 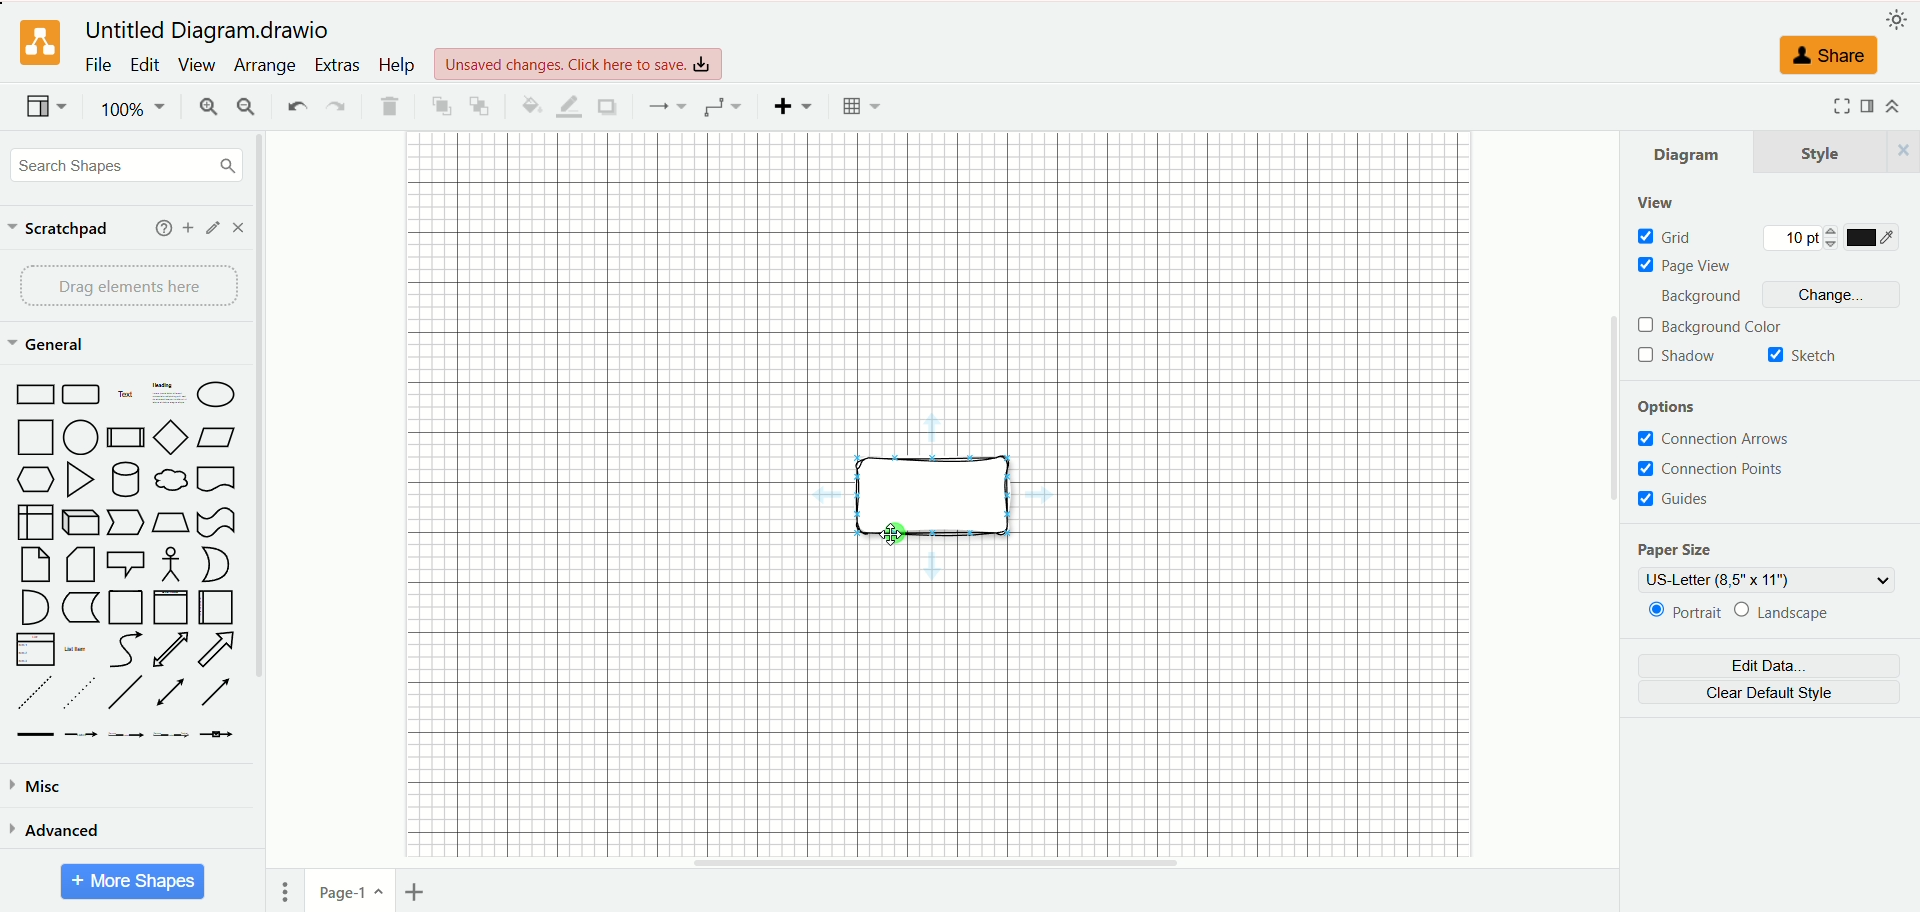 I want to click on page view, so click(x=1693, y=269).